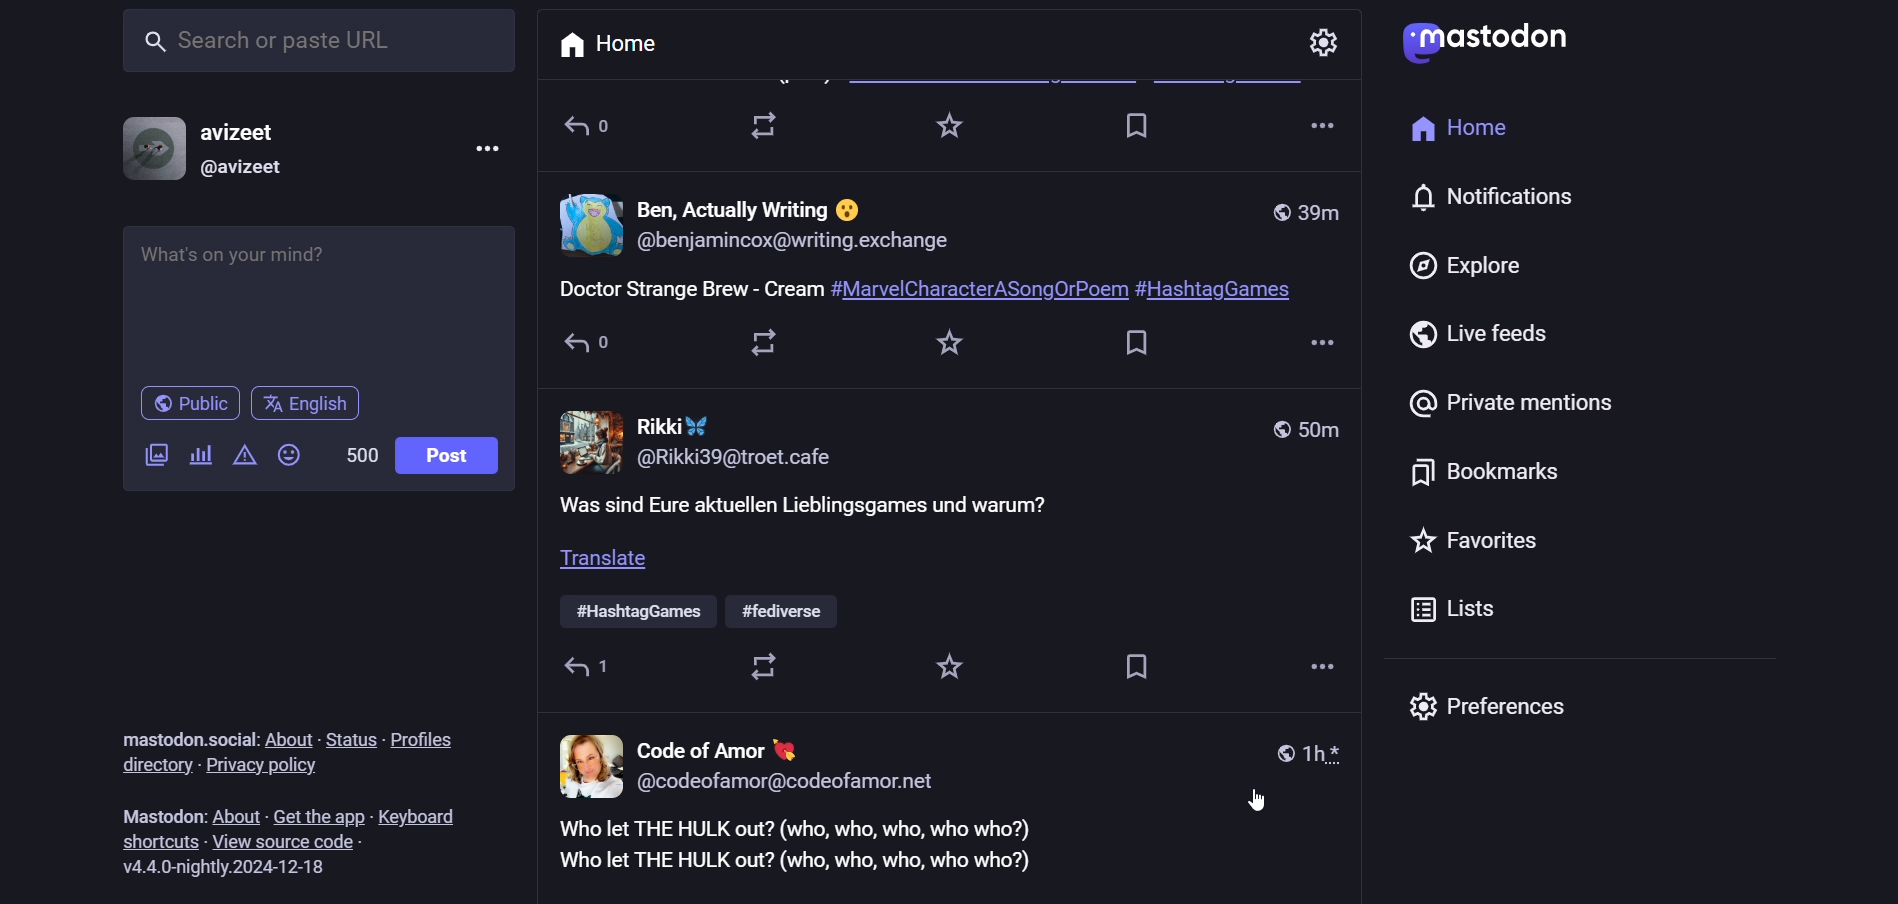 The width and height of the screenshot is (1898, 904). Describe the element at coordinates (1476, 542) in the screenshot. I see `favorites` at that location.